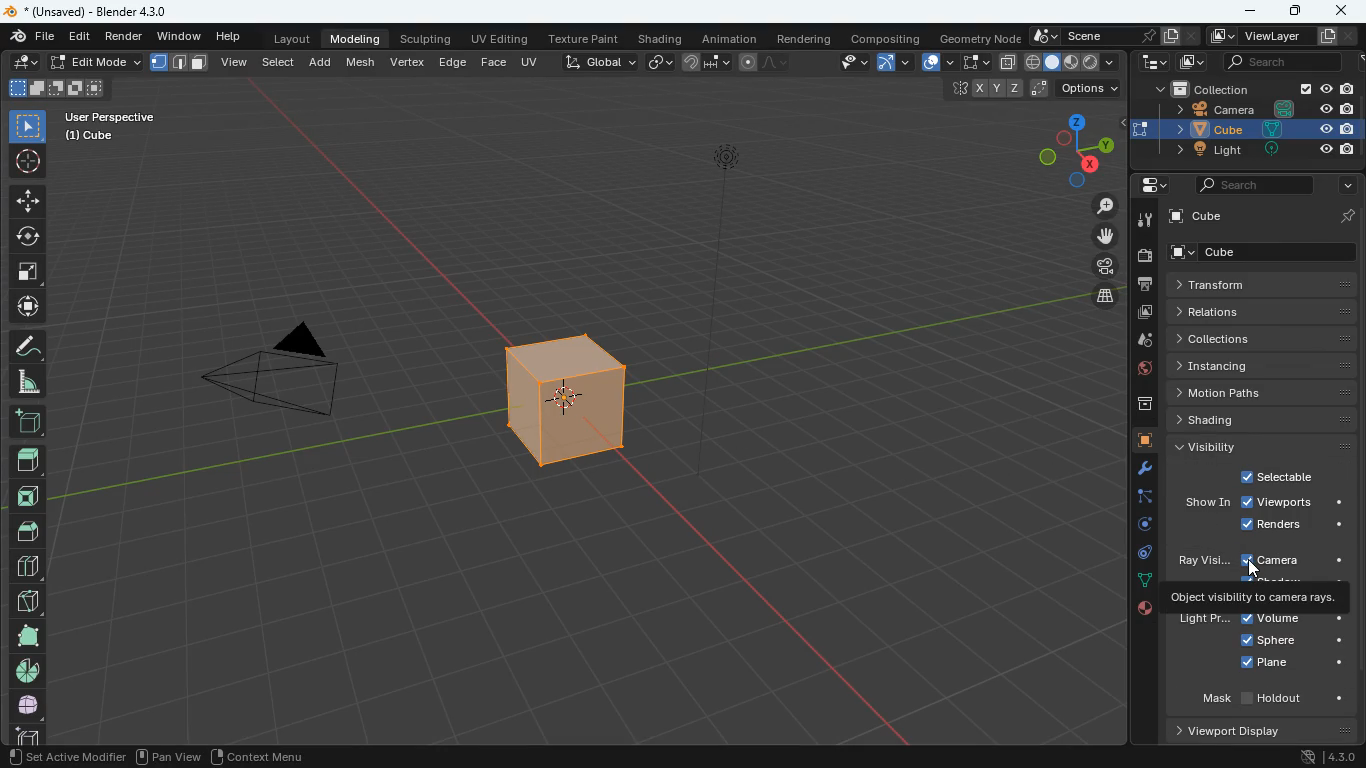 The image size is (1366, 768). Describe the element at coordinates (29, 128) in the screenshot. I see `select` at that location.